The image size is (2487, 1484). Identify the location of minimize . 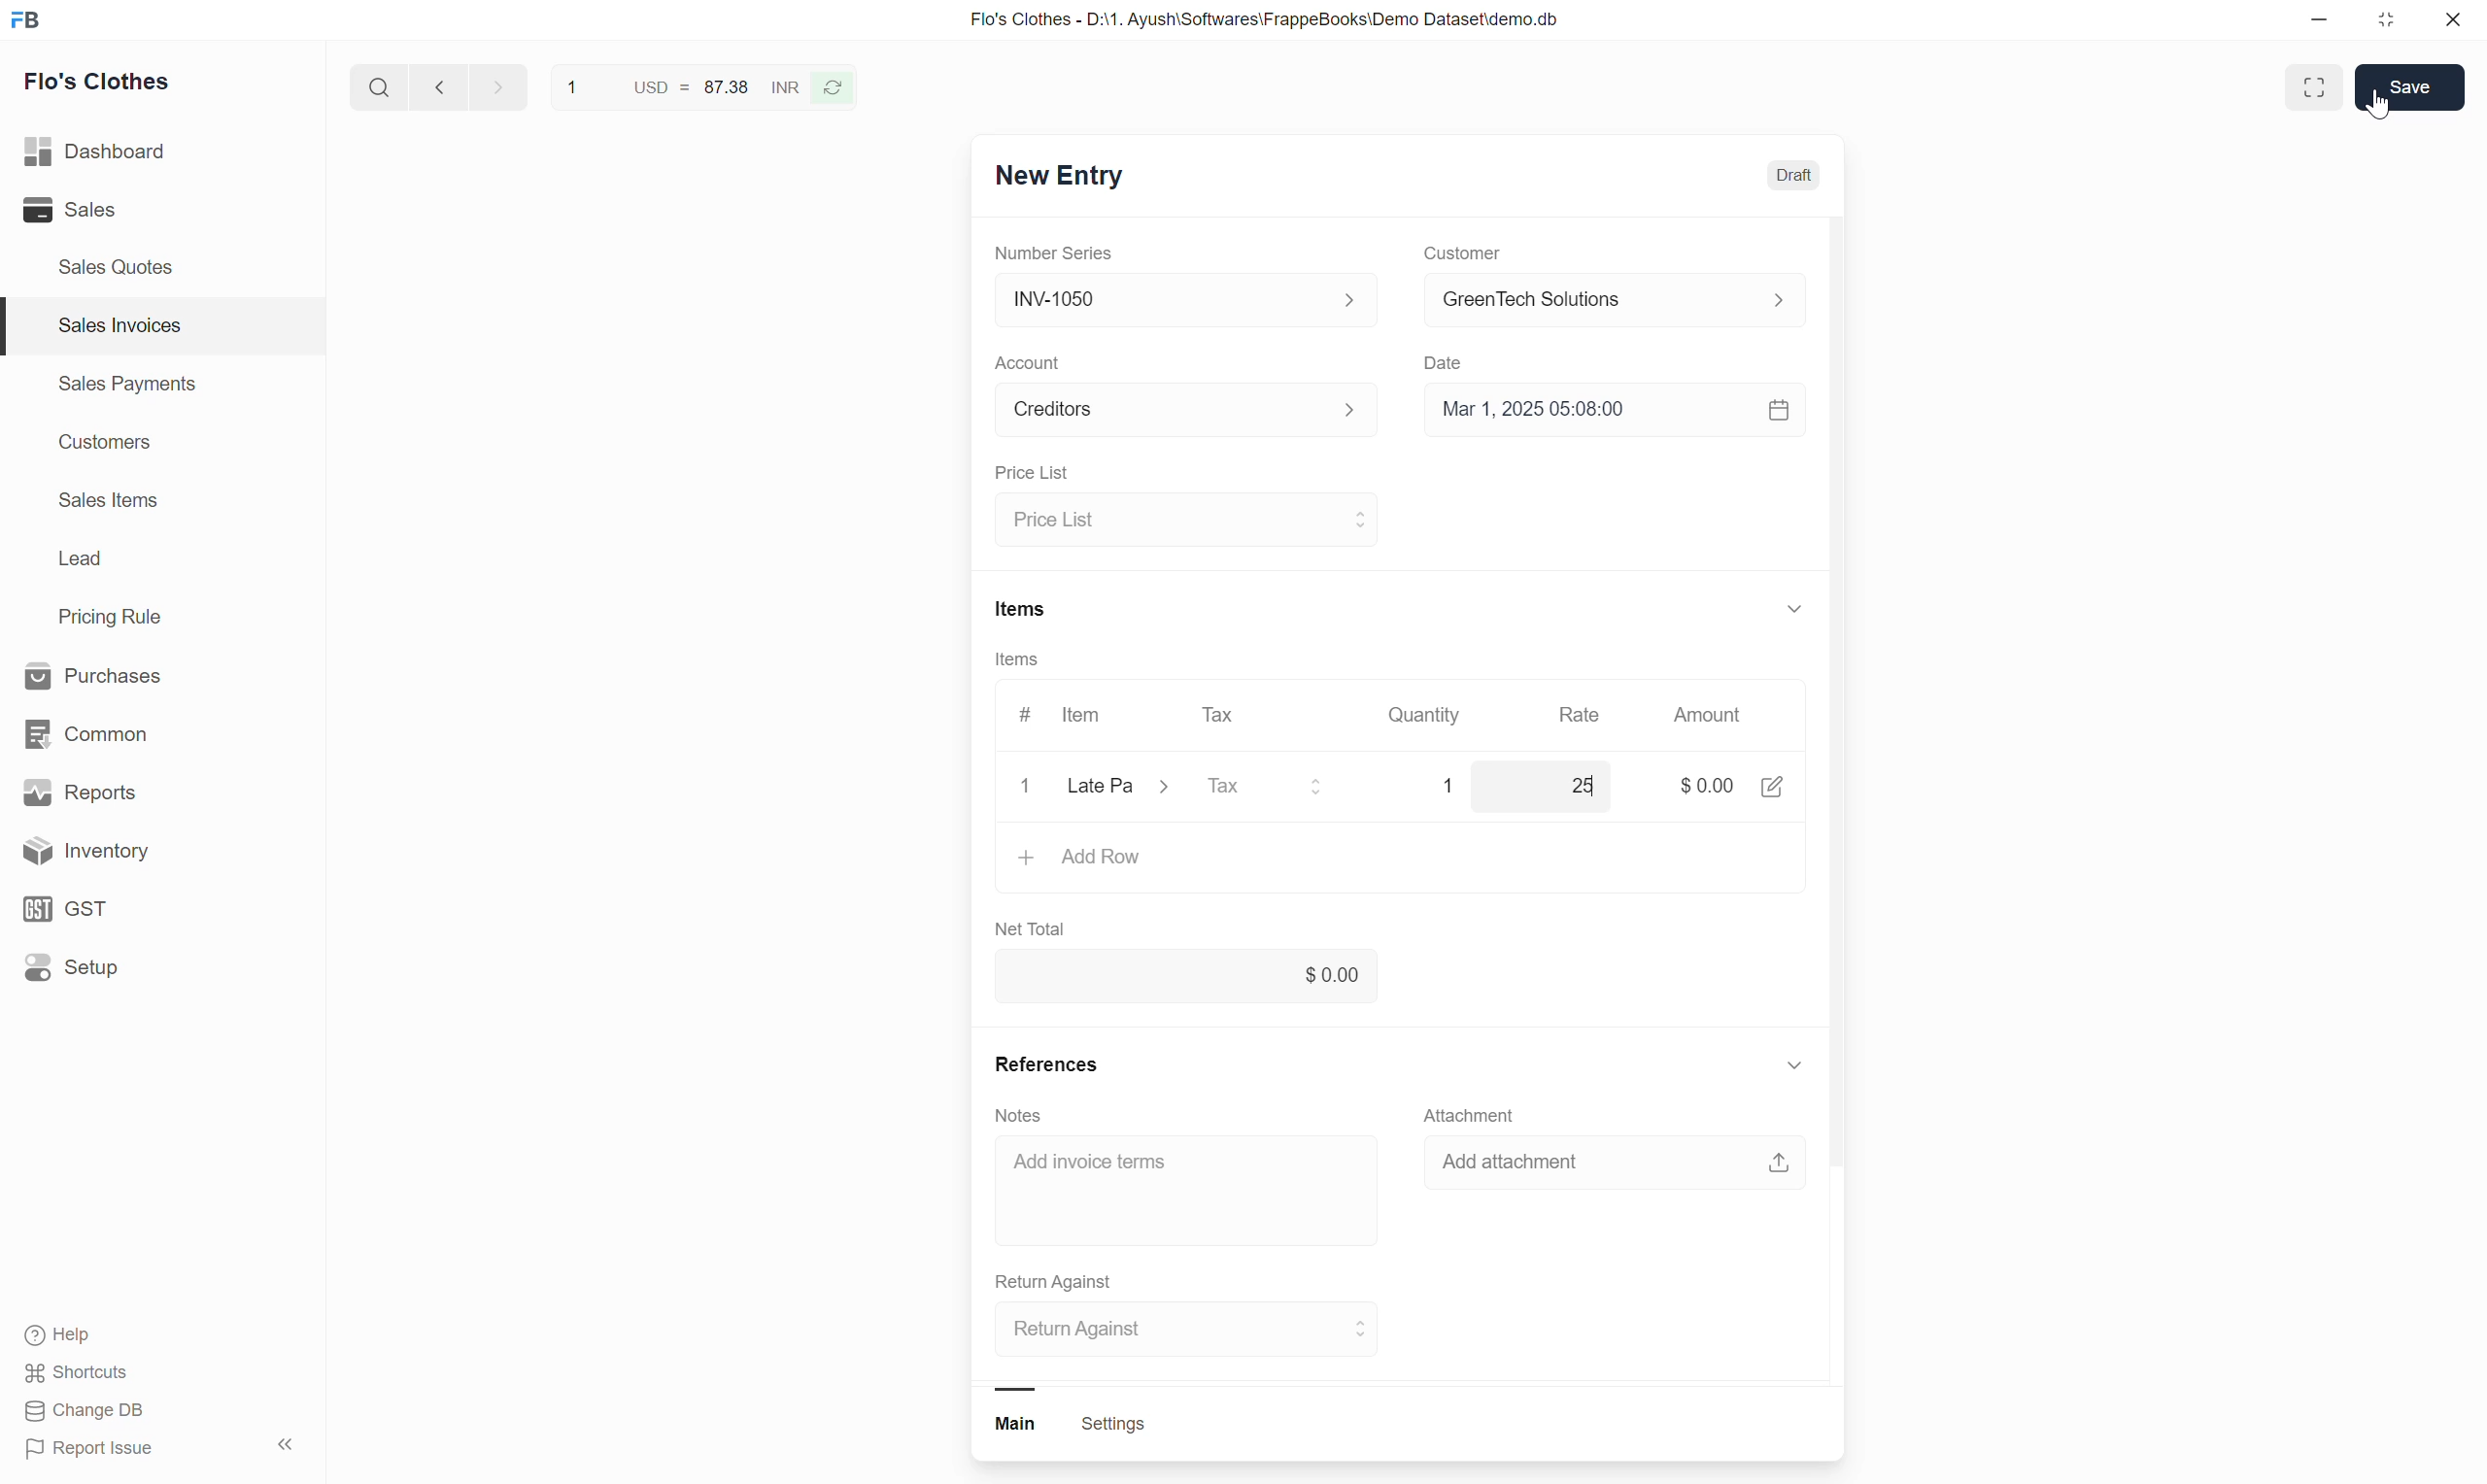
(2328, 22).